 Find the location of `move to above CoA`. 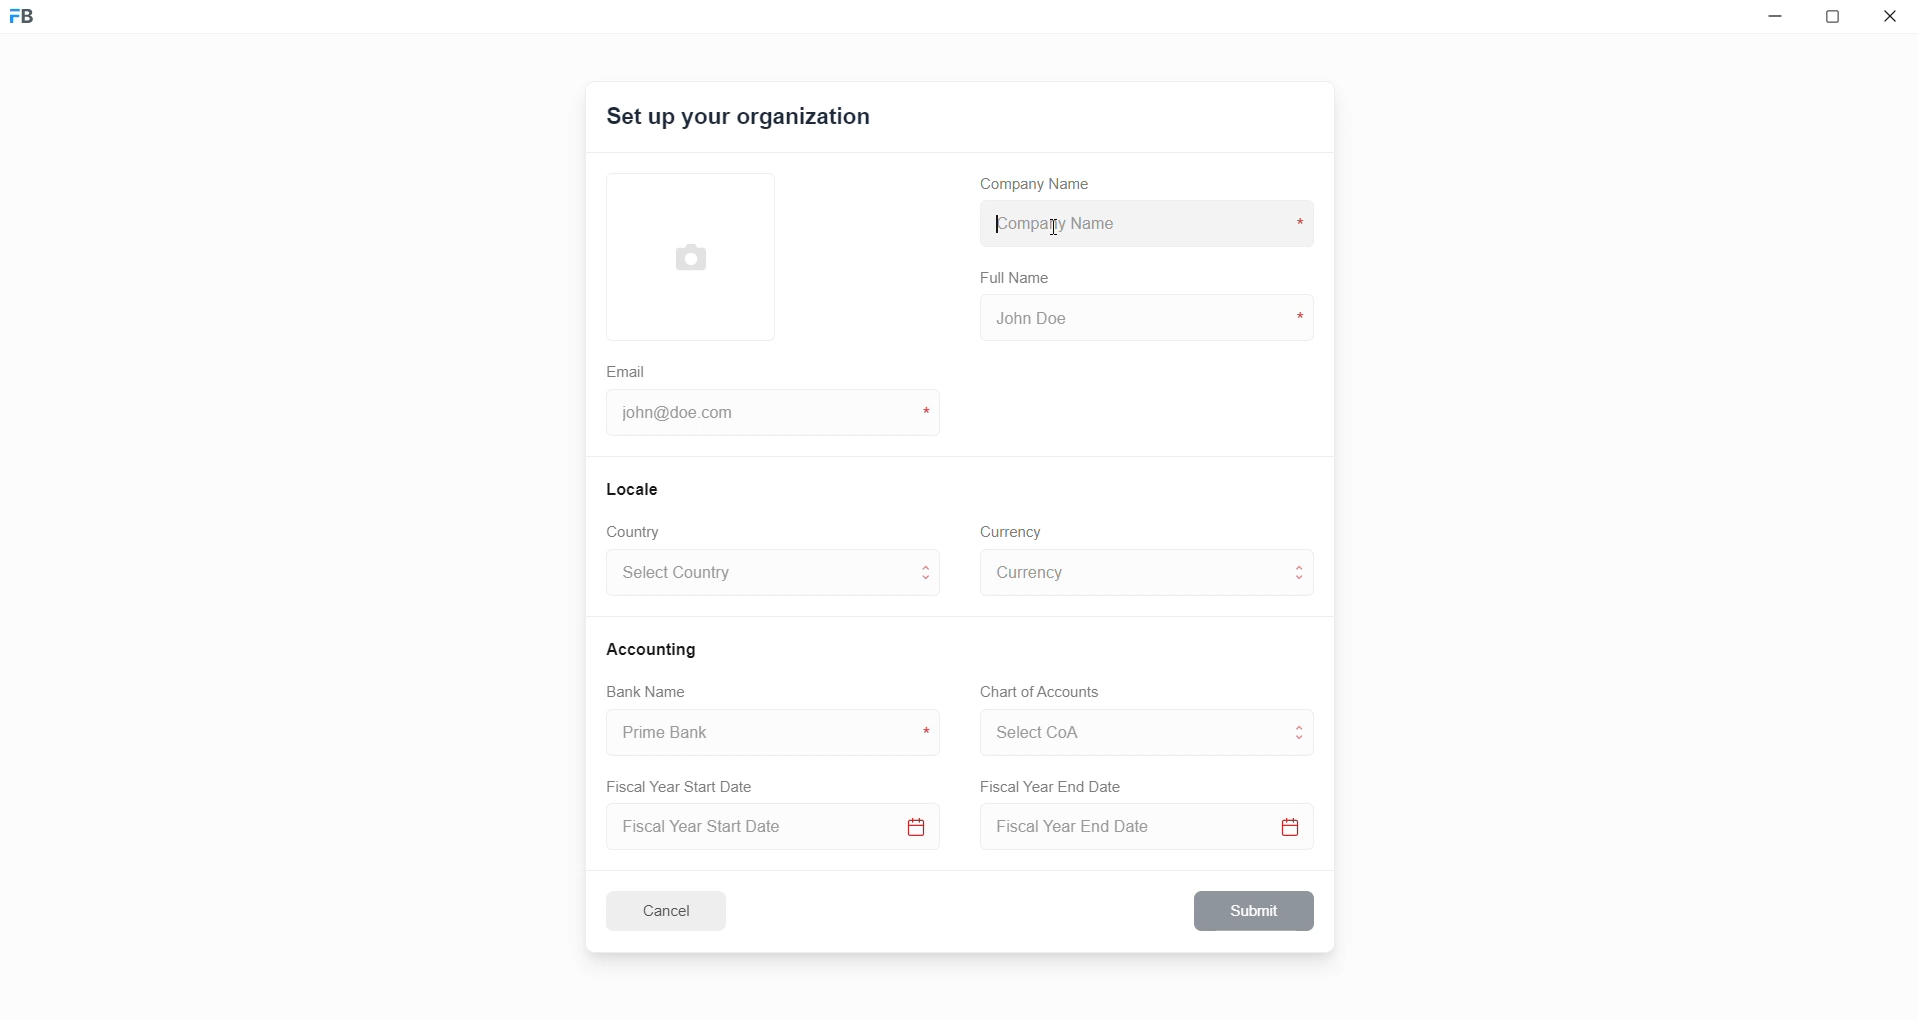

move to above CoA is located at coordinates (1304, 724).